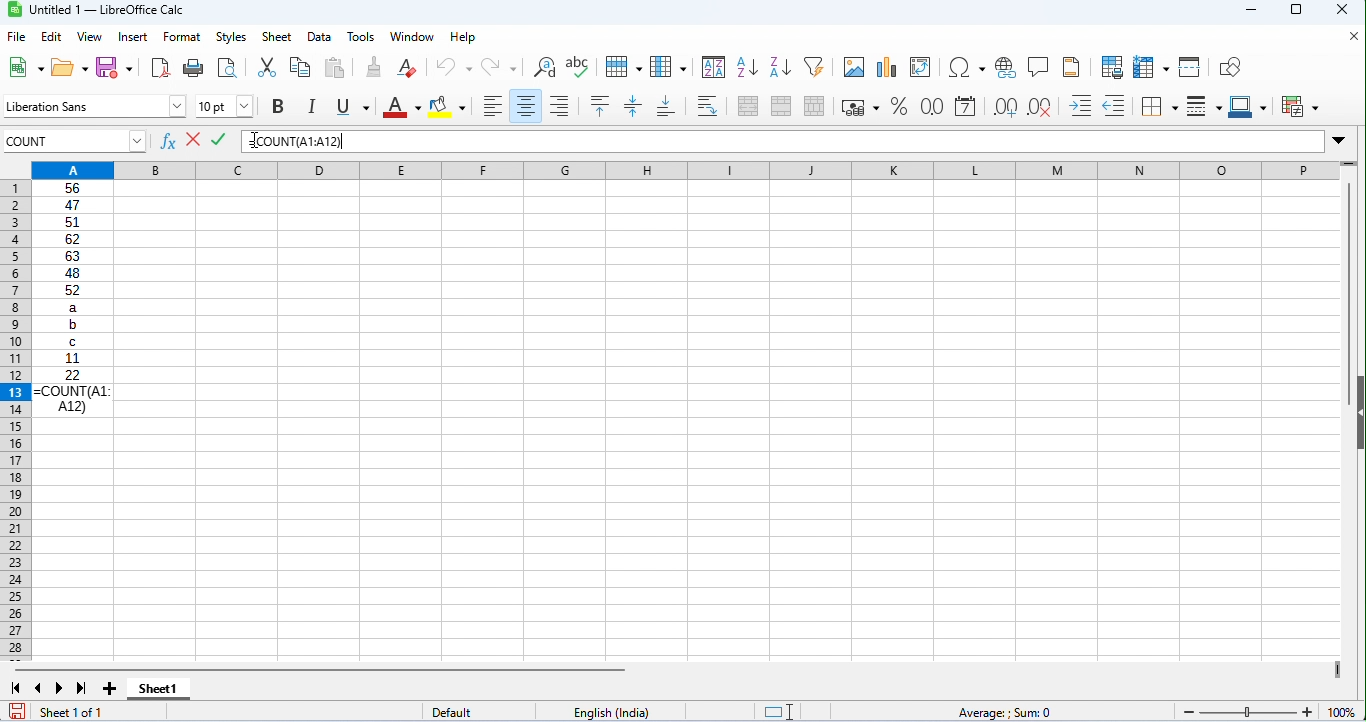 Image resolution: width=1366 pixels, height=722 pixels. I want to click on Average: ; Sum: 0, so click(1002, 712).